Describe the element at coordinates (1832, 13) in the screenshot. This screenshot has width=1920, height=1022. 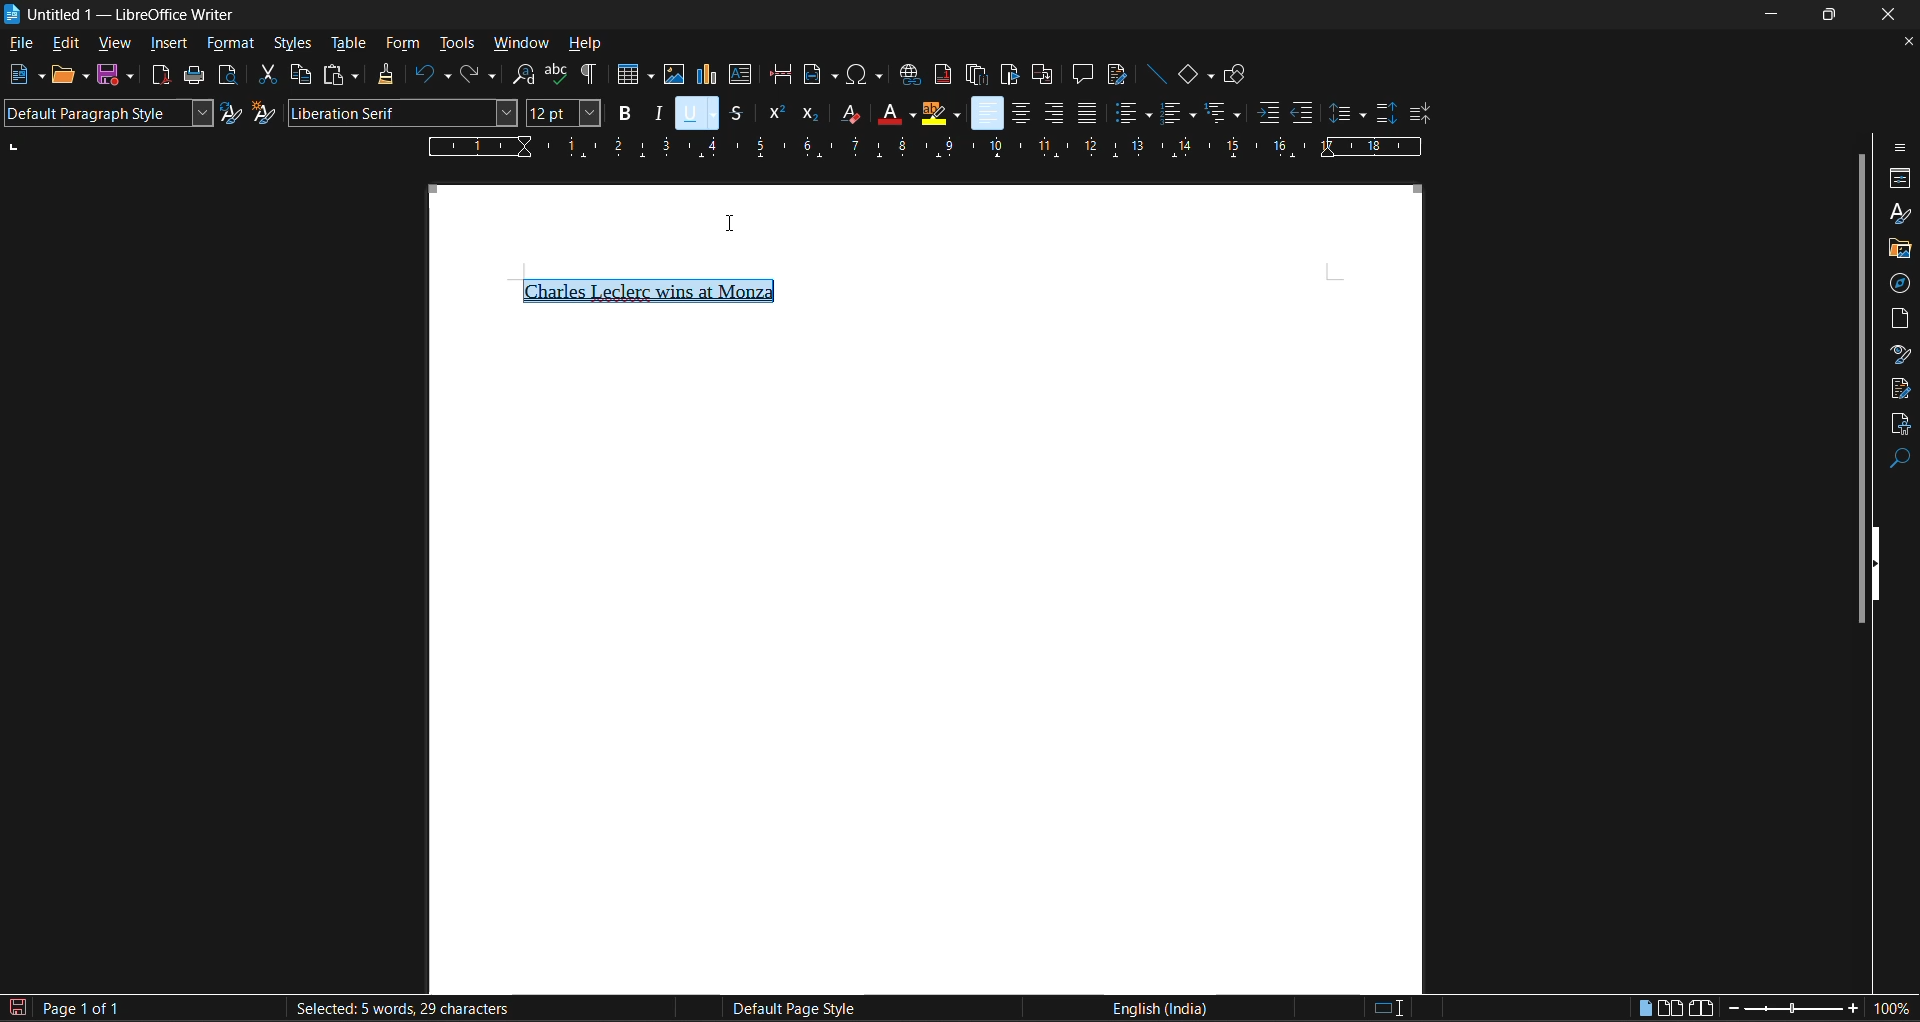
I see `maximize` at that location.